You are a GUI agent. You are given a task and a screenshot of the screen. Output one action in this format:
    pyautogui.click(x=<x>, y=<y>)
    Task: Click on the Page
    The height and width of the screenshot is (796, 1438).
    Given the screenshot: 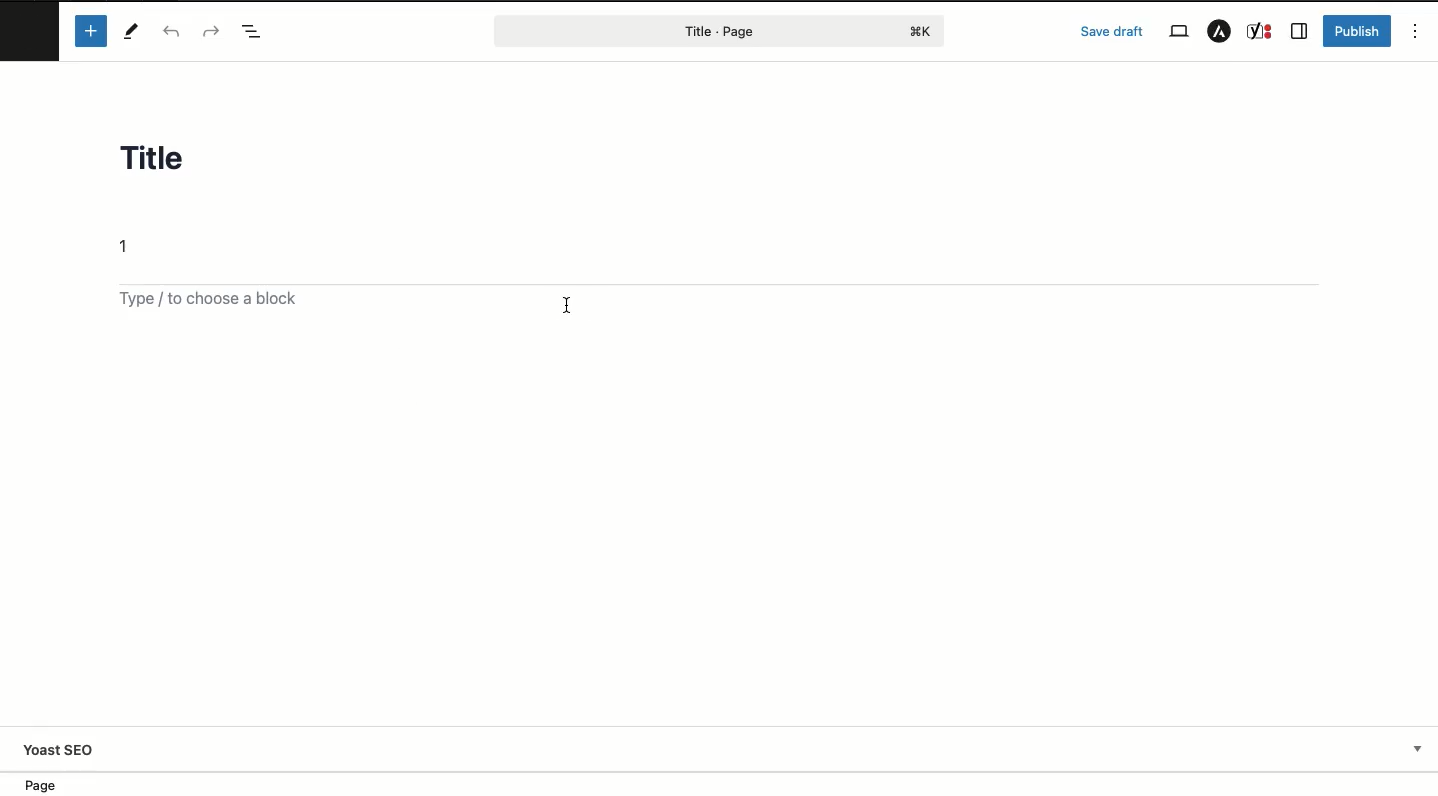 What is the action you would take?
    pyautogui.click(x=678, y=31)
    